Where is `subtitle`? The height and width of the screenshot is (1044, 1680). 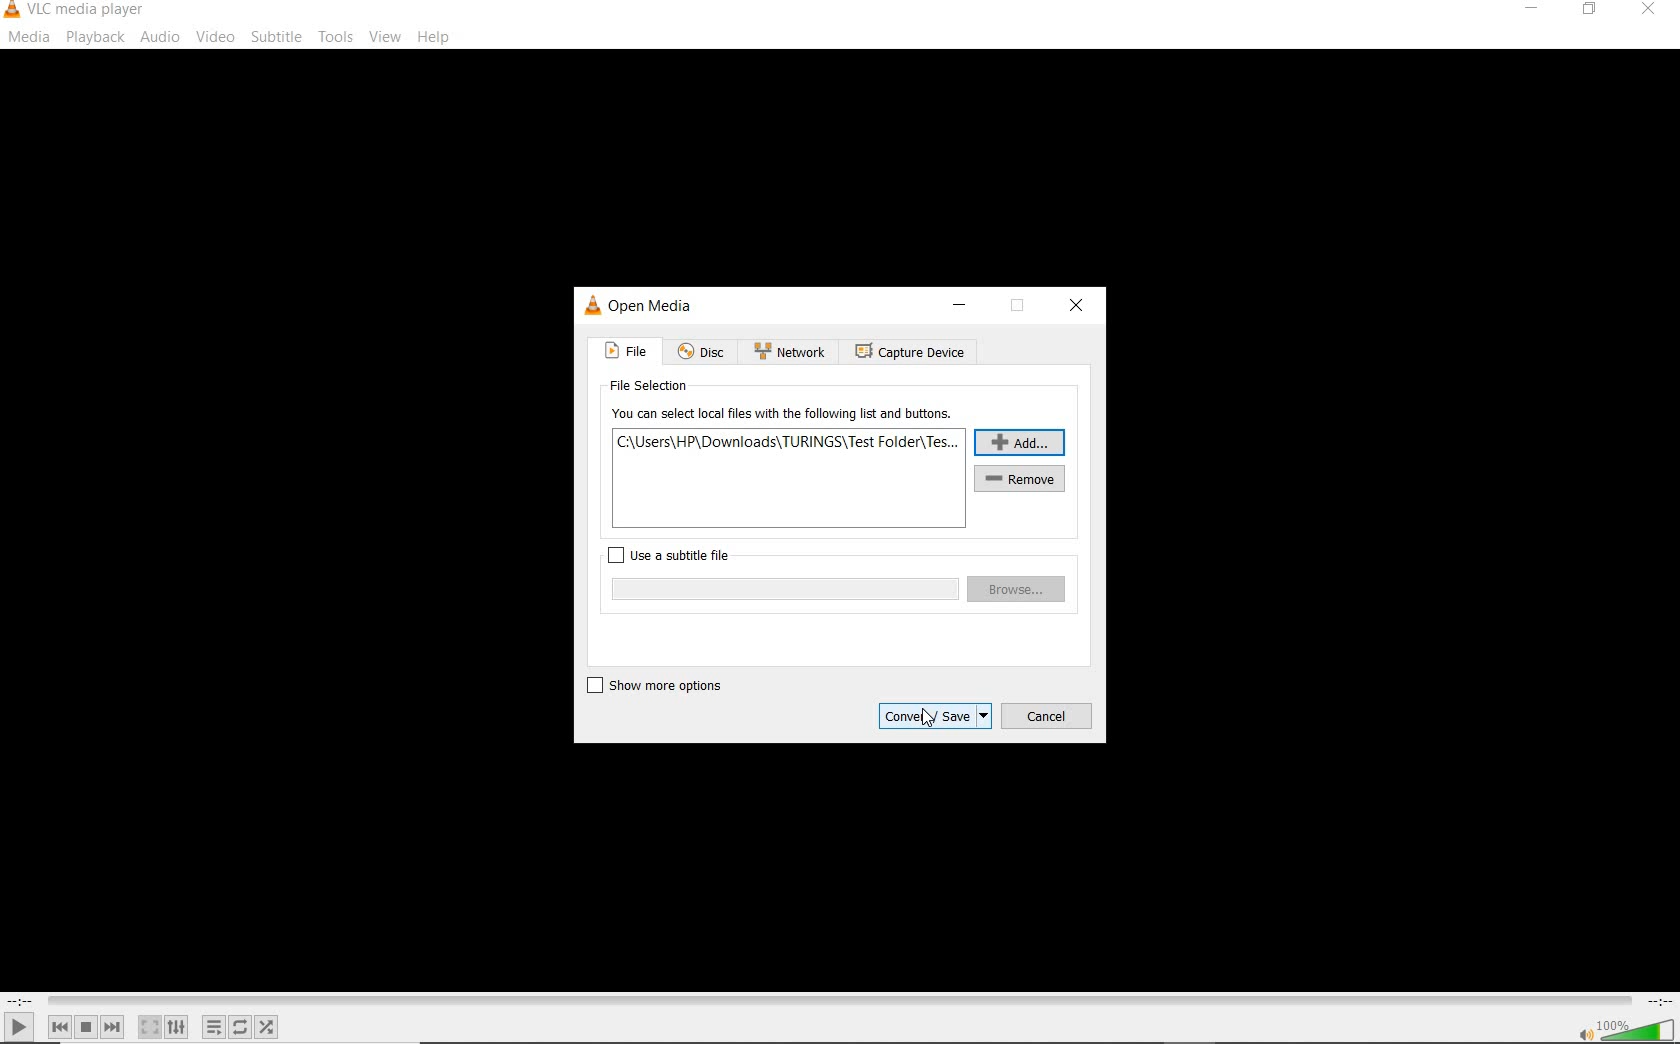
subtitle is located at coordinates (276, 37).